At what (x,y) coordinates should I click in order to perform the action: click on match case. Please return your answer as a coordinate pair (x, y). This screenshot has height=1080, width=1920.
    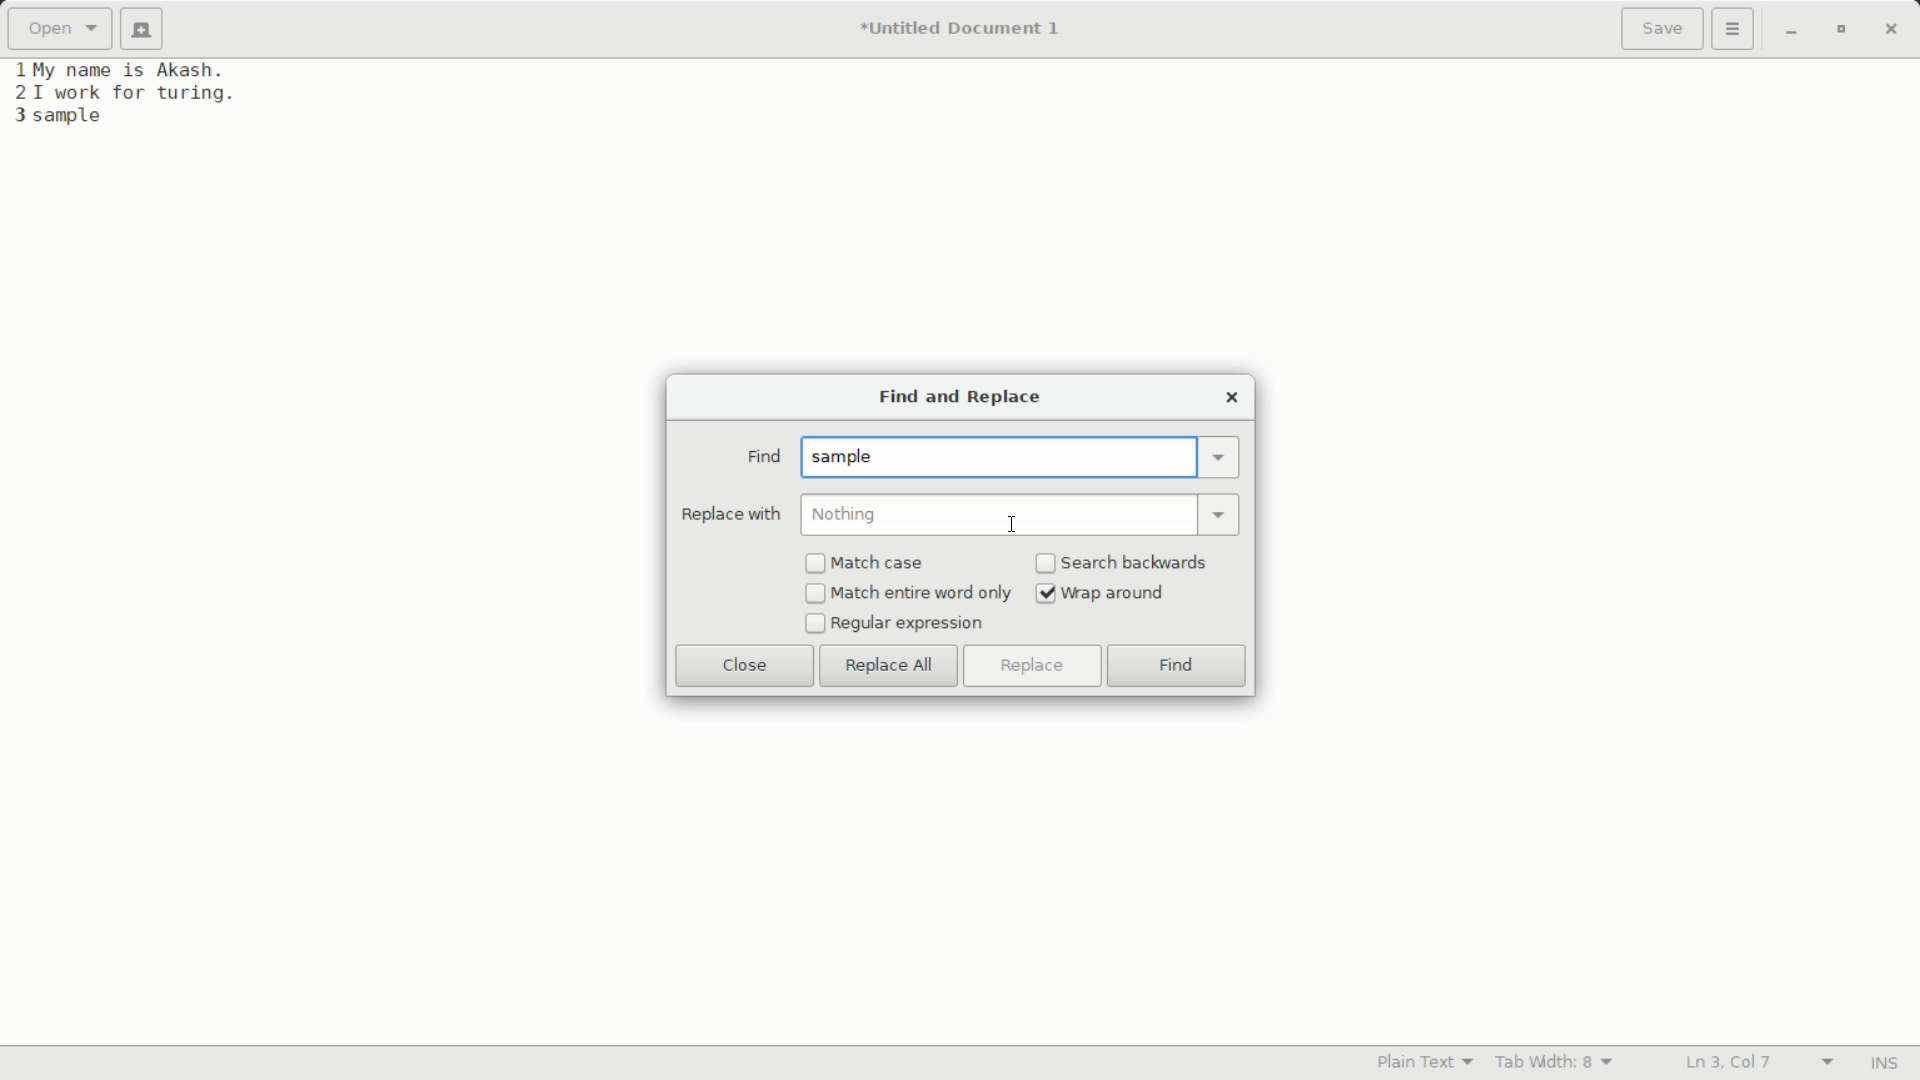
    Looking at the image, I should click on (881, 564).